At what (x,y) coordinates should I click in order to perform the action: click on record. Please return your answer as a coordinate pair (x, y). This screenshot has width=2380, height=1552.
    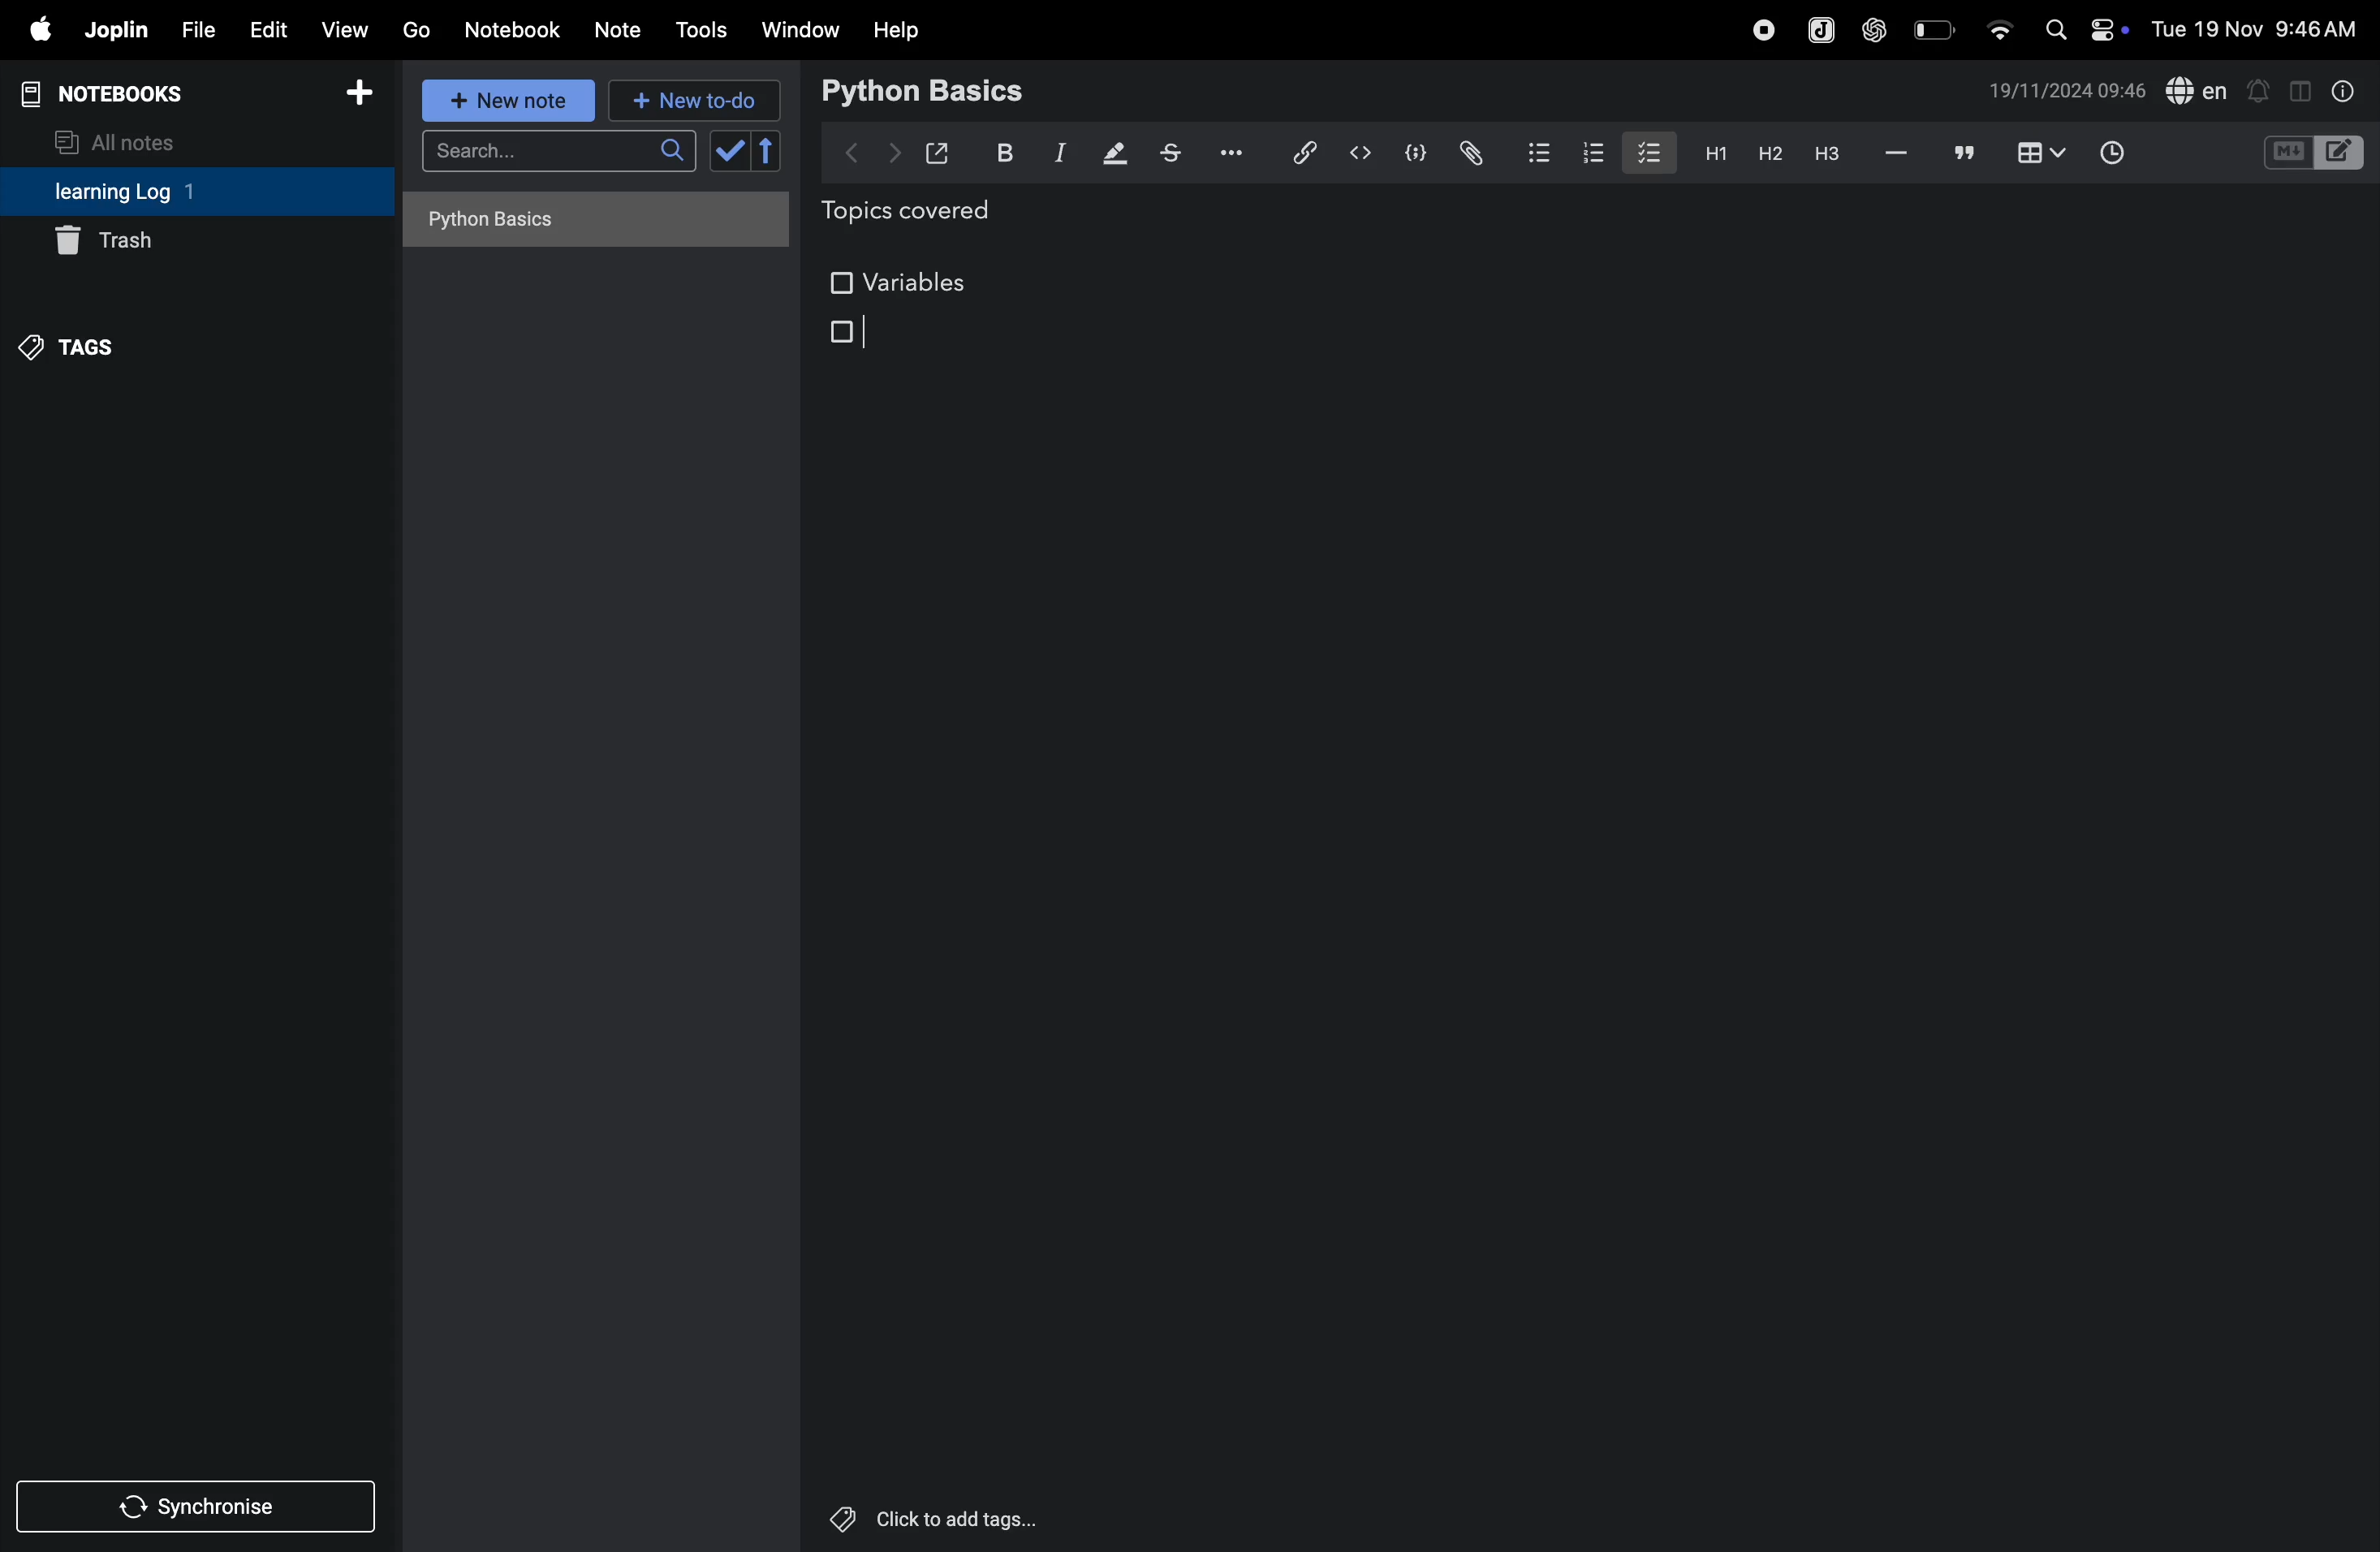
    Looking at the image, I should click on (1763, 27).